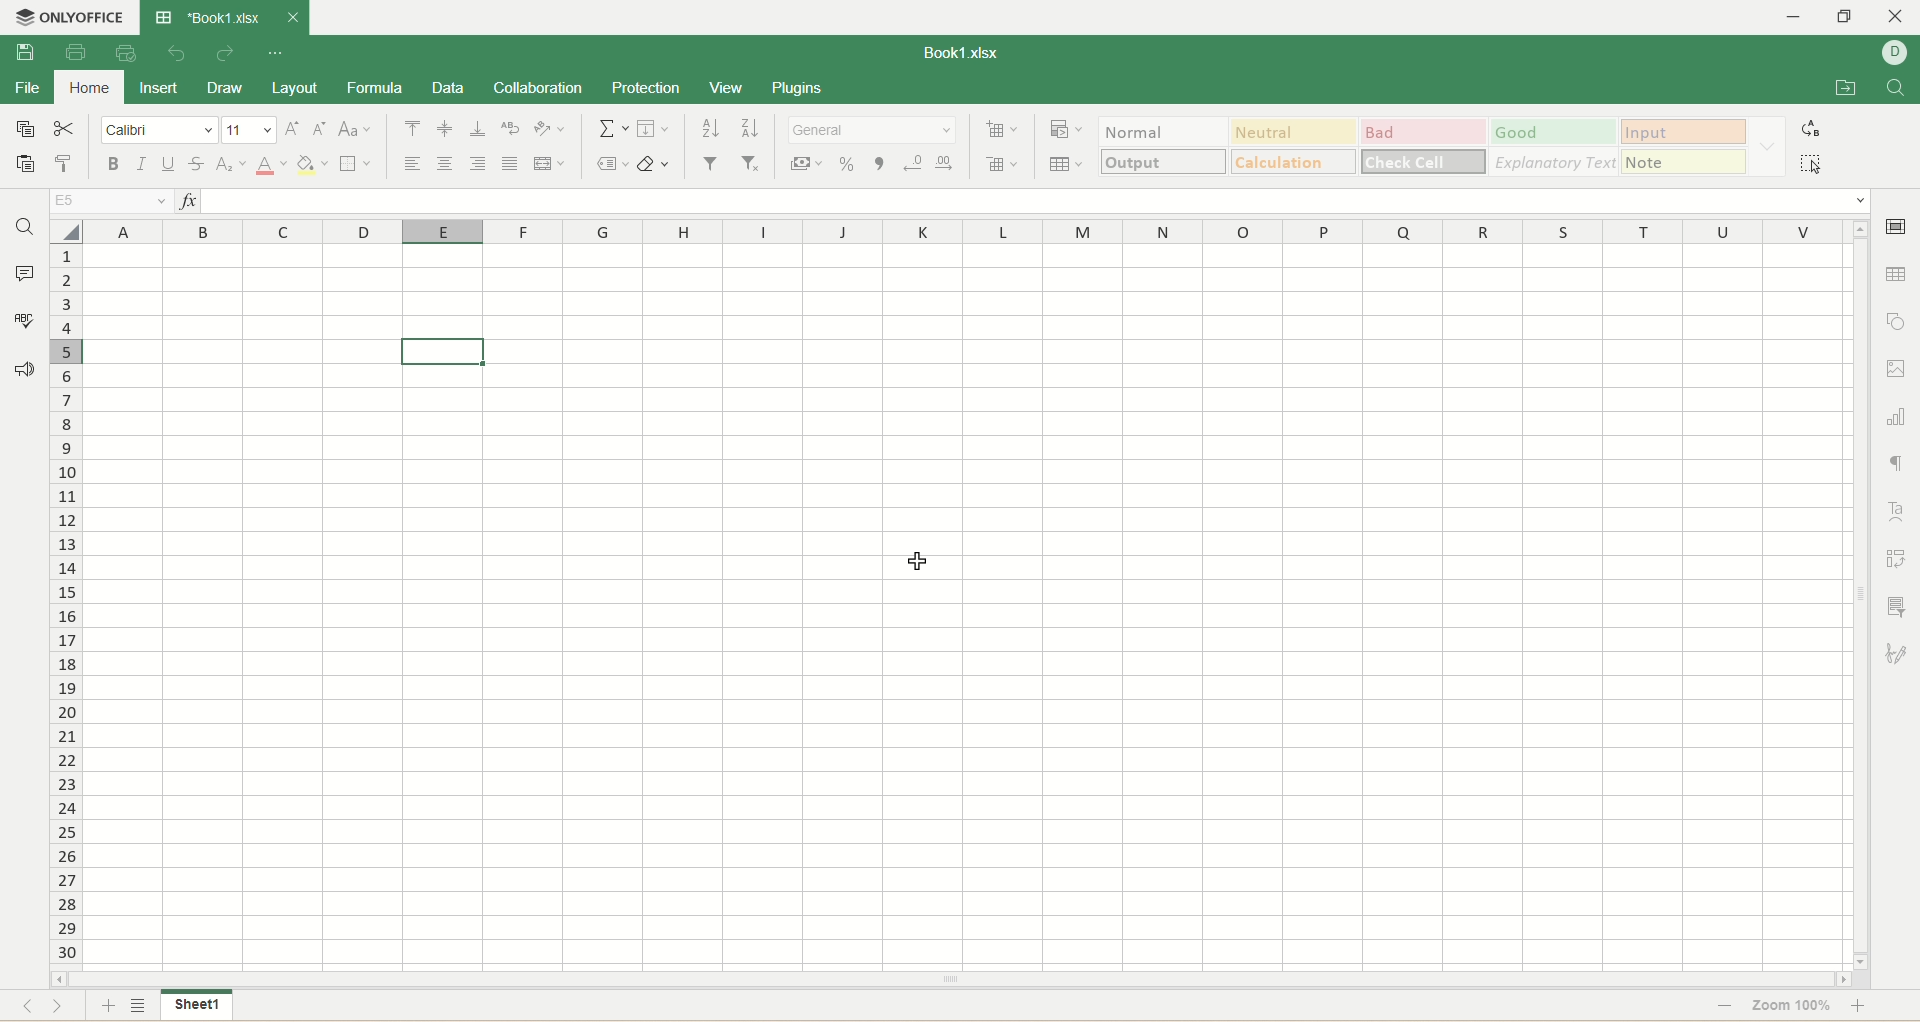 The height and width of the screenshot is (1022, 1920). Describe the element at coordinates (162, 131) in the screenshot. I see `font name` at that location.